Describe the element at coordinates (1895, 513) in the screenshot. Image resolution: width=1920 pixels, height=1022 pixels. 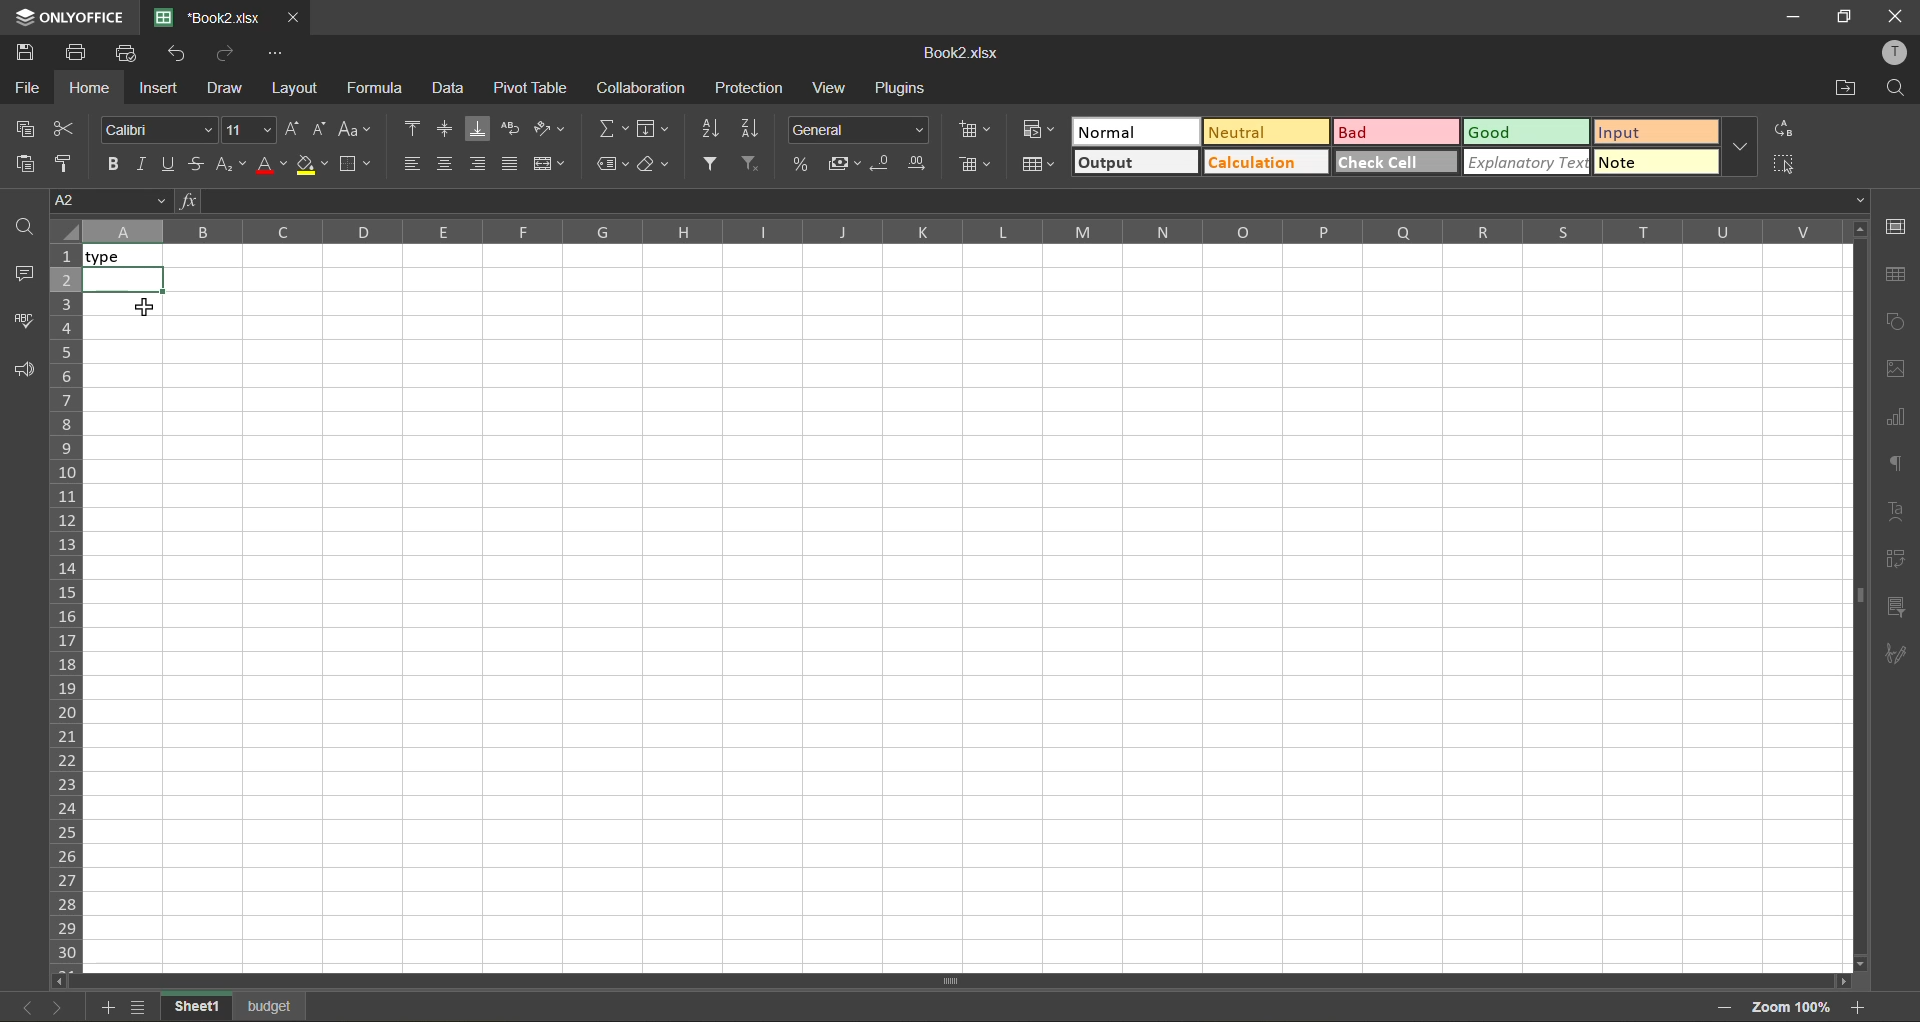
I see `text` at that location.